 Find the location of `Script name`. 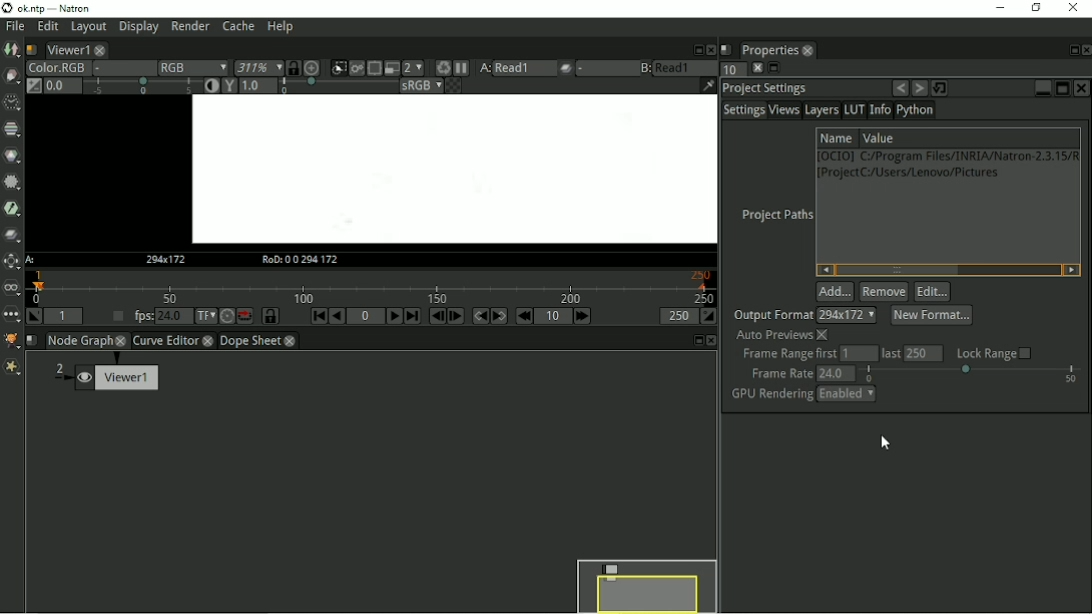

Script name is located at coordinates (32, 341).